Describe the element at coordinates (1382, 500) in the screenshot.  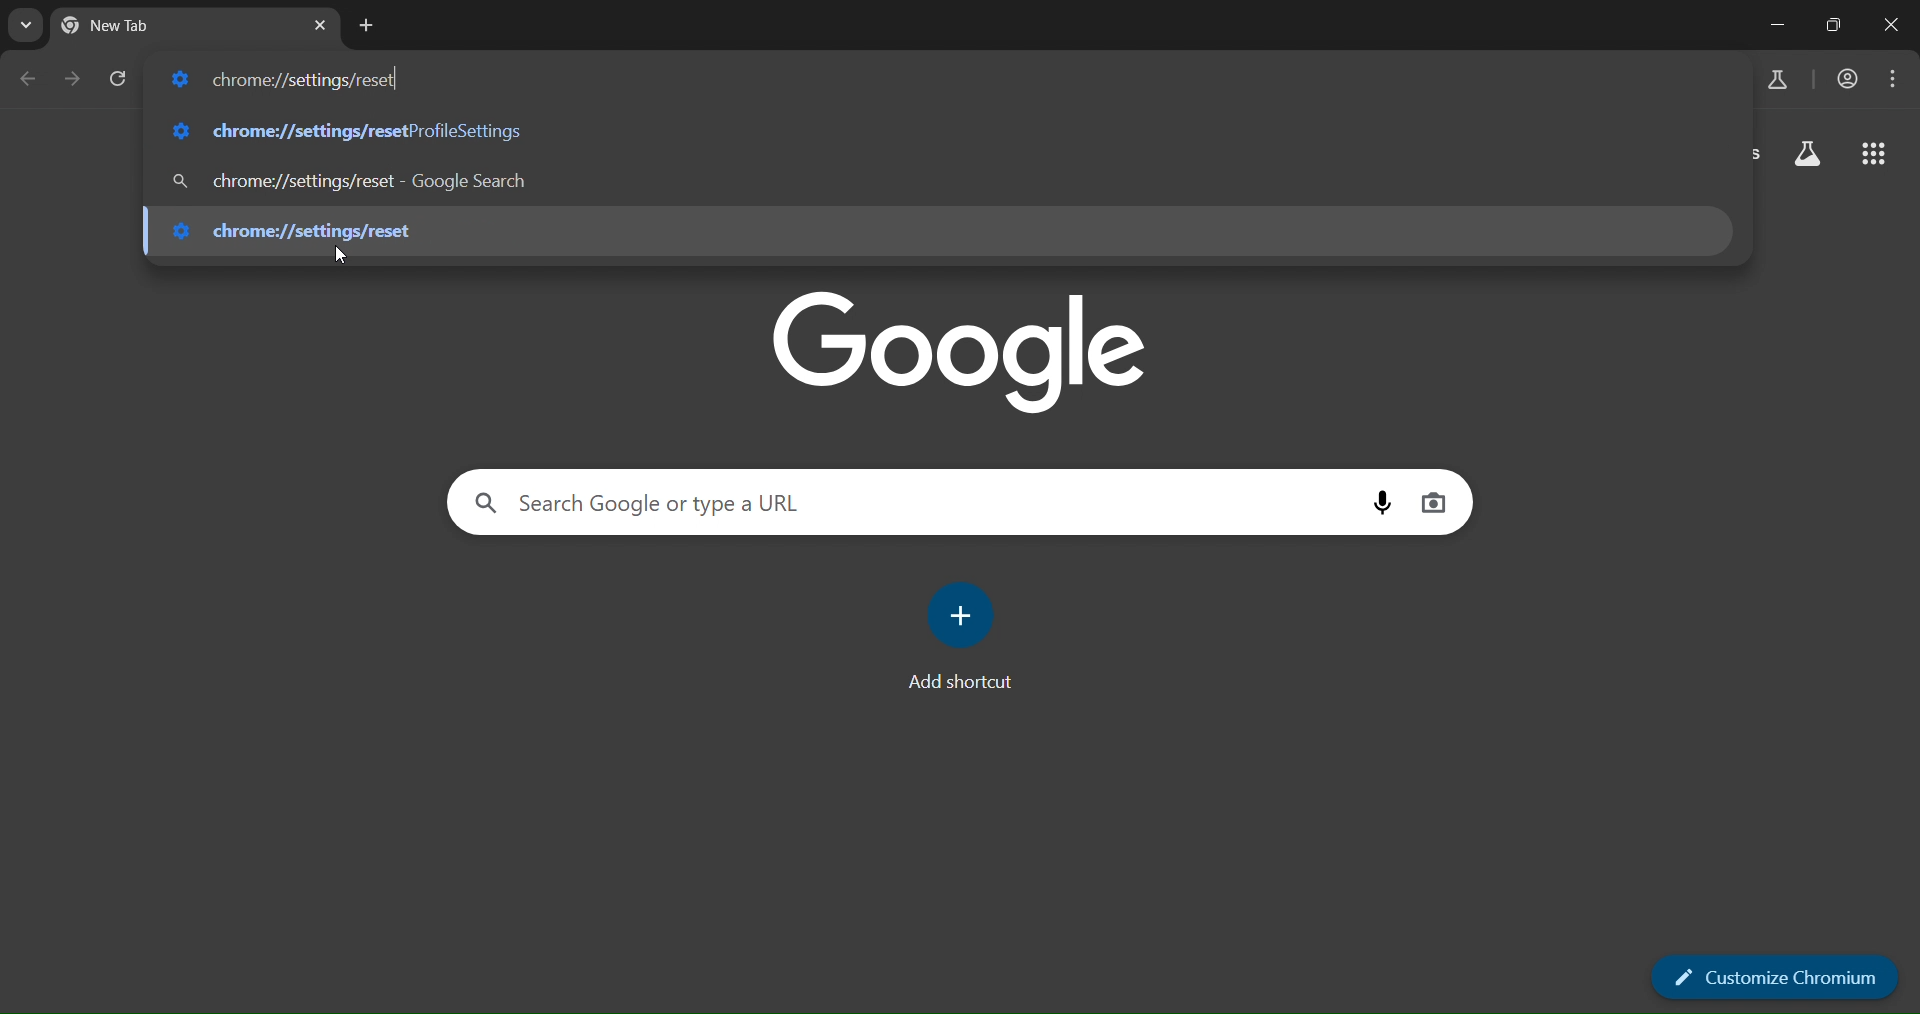
I see `voice search` at that location.